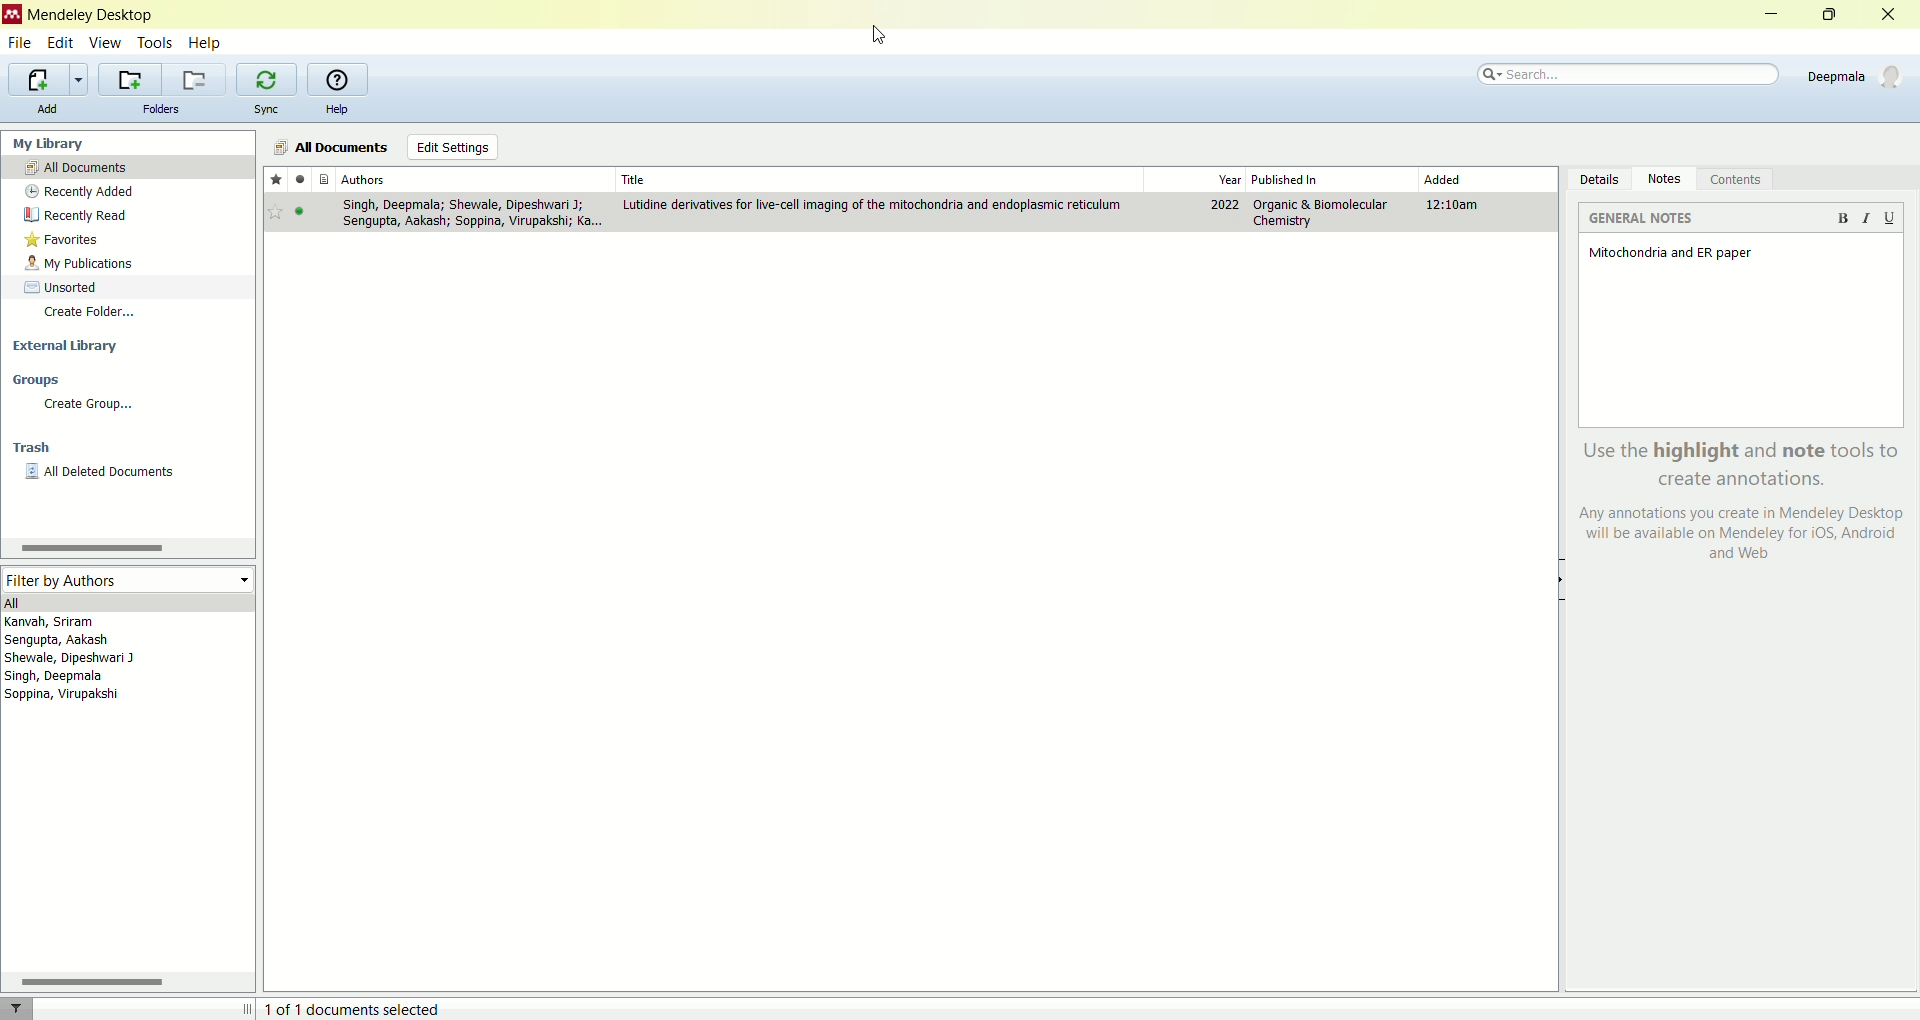  I want to click on Singh, Deepmala, so click(65, 678).